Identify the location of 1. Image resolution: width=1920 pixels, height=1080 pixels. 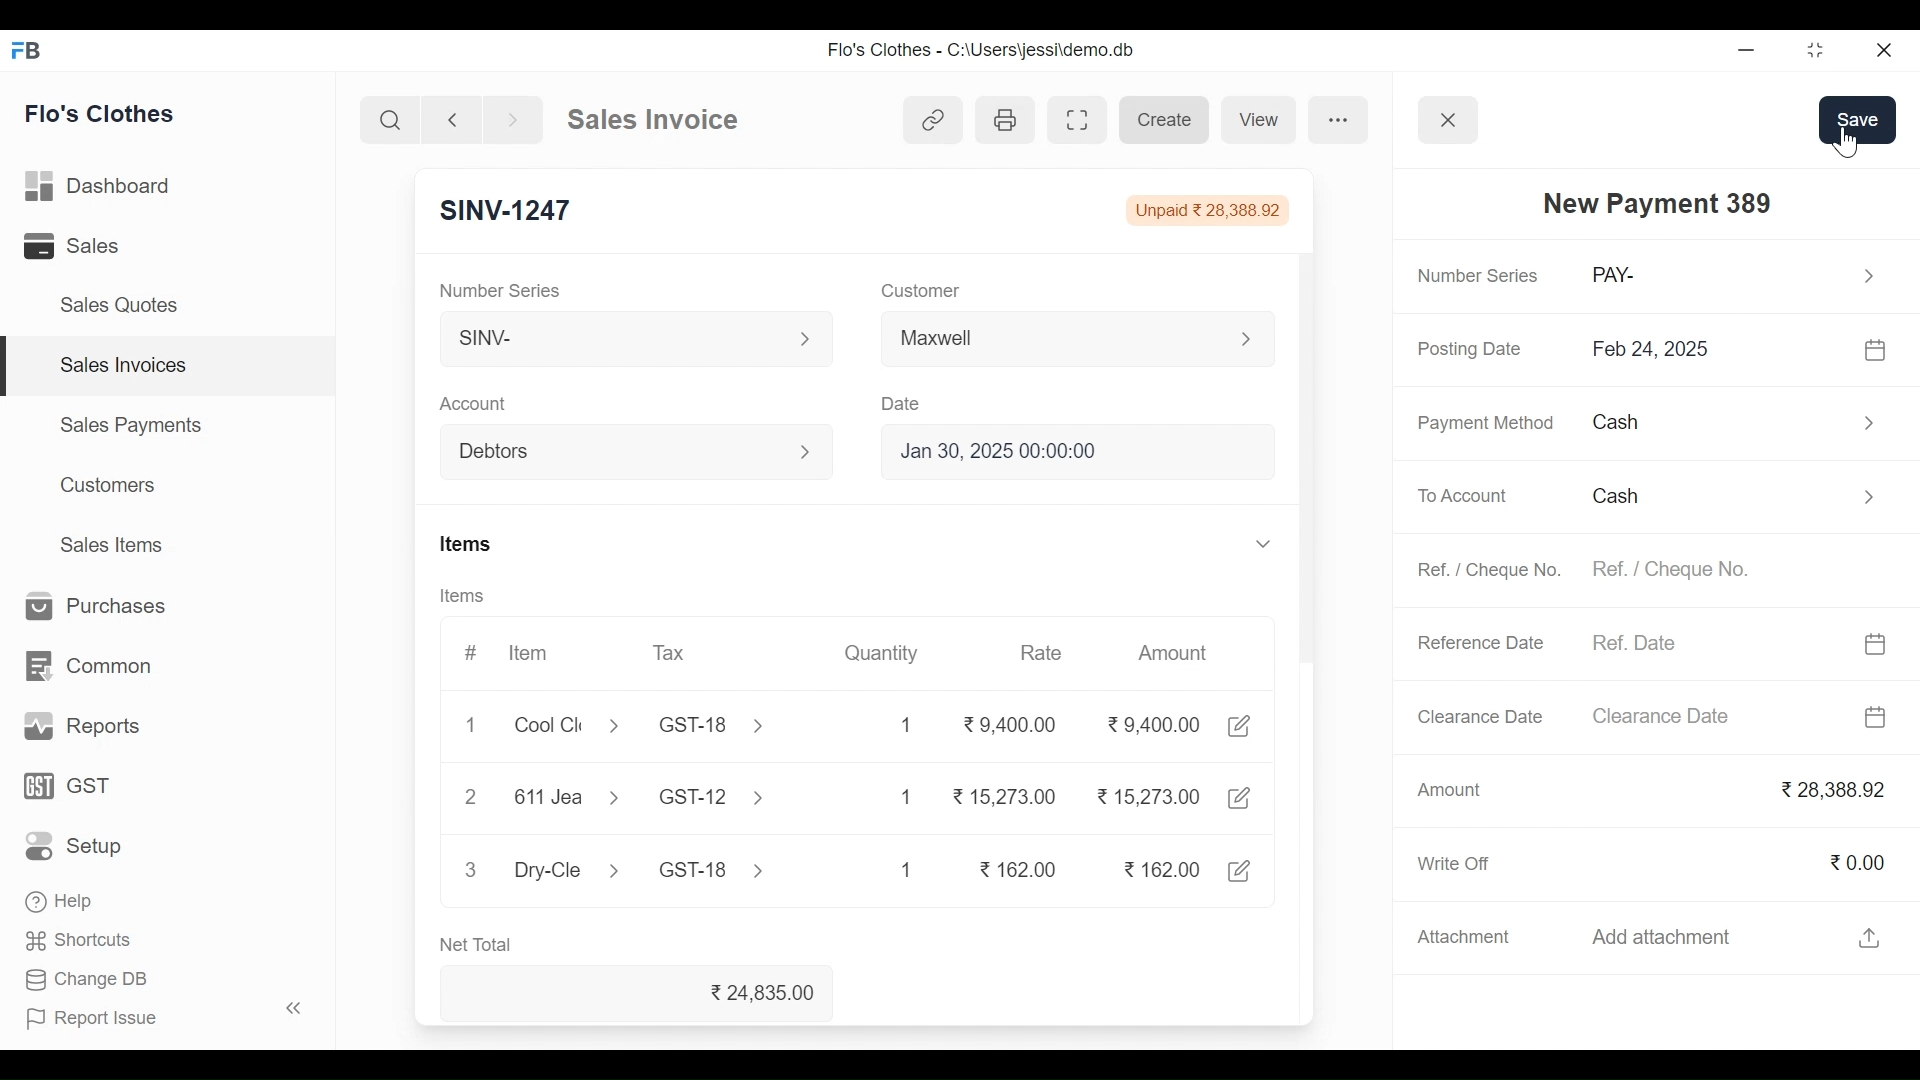
(474, 724).